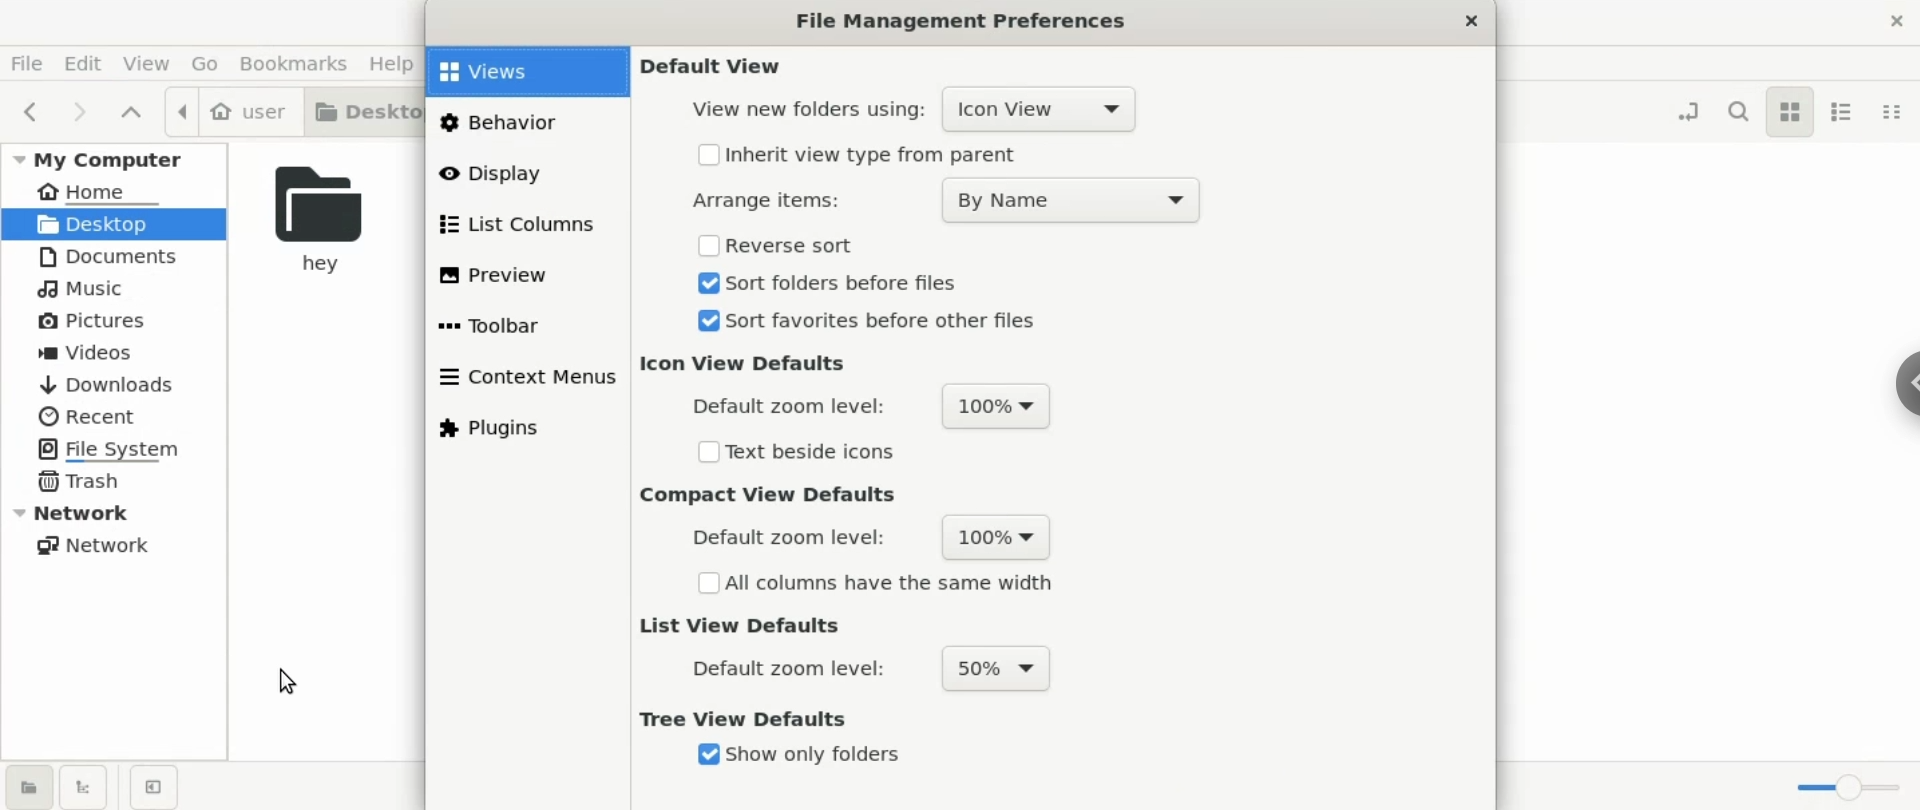 The height and width of the screenshot is (810, 1920). Describe the element at coordinates (836, 284) in the screenshot. I see `sort folders before files` at that location.